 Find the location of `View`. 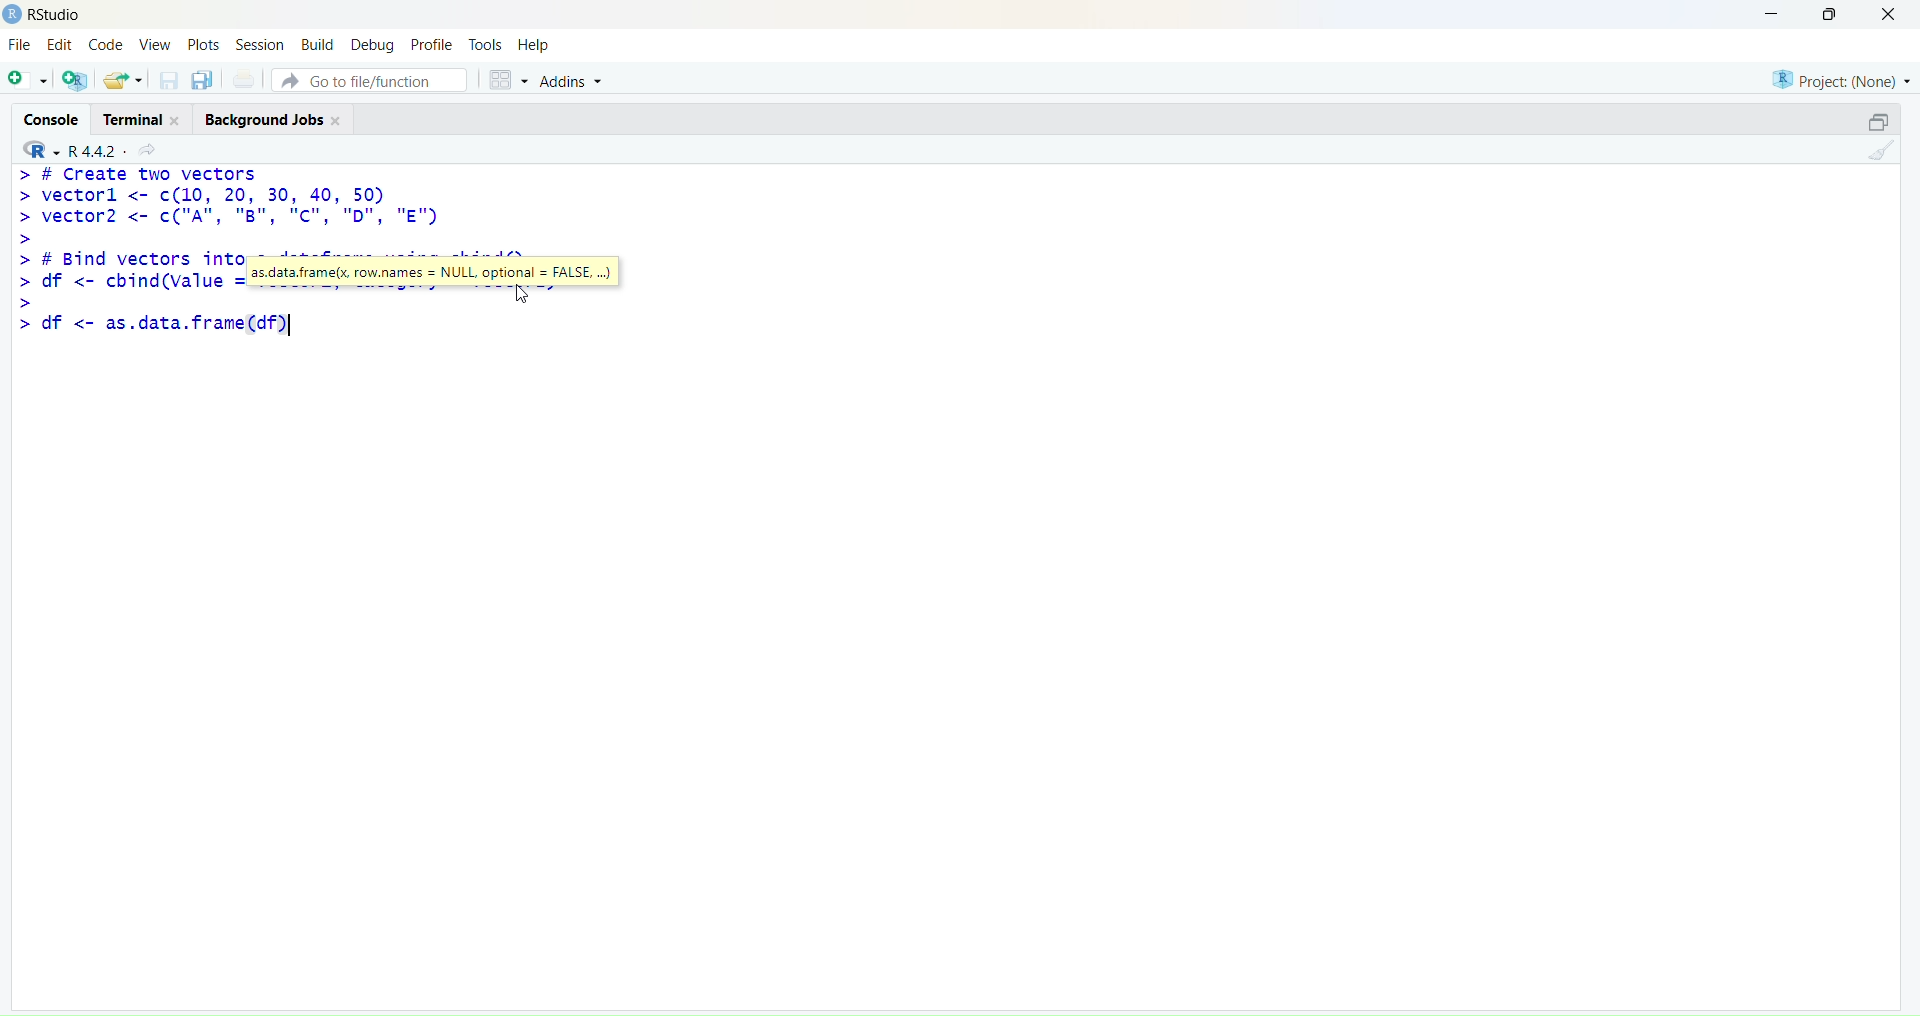

View is located at coordinates (154, 44).